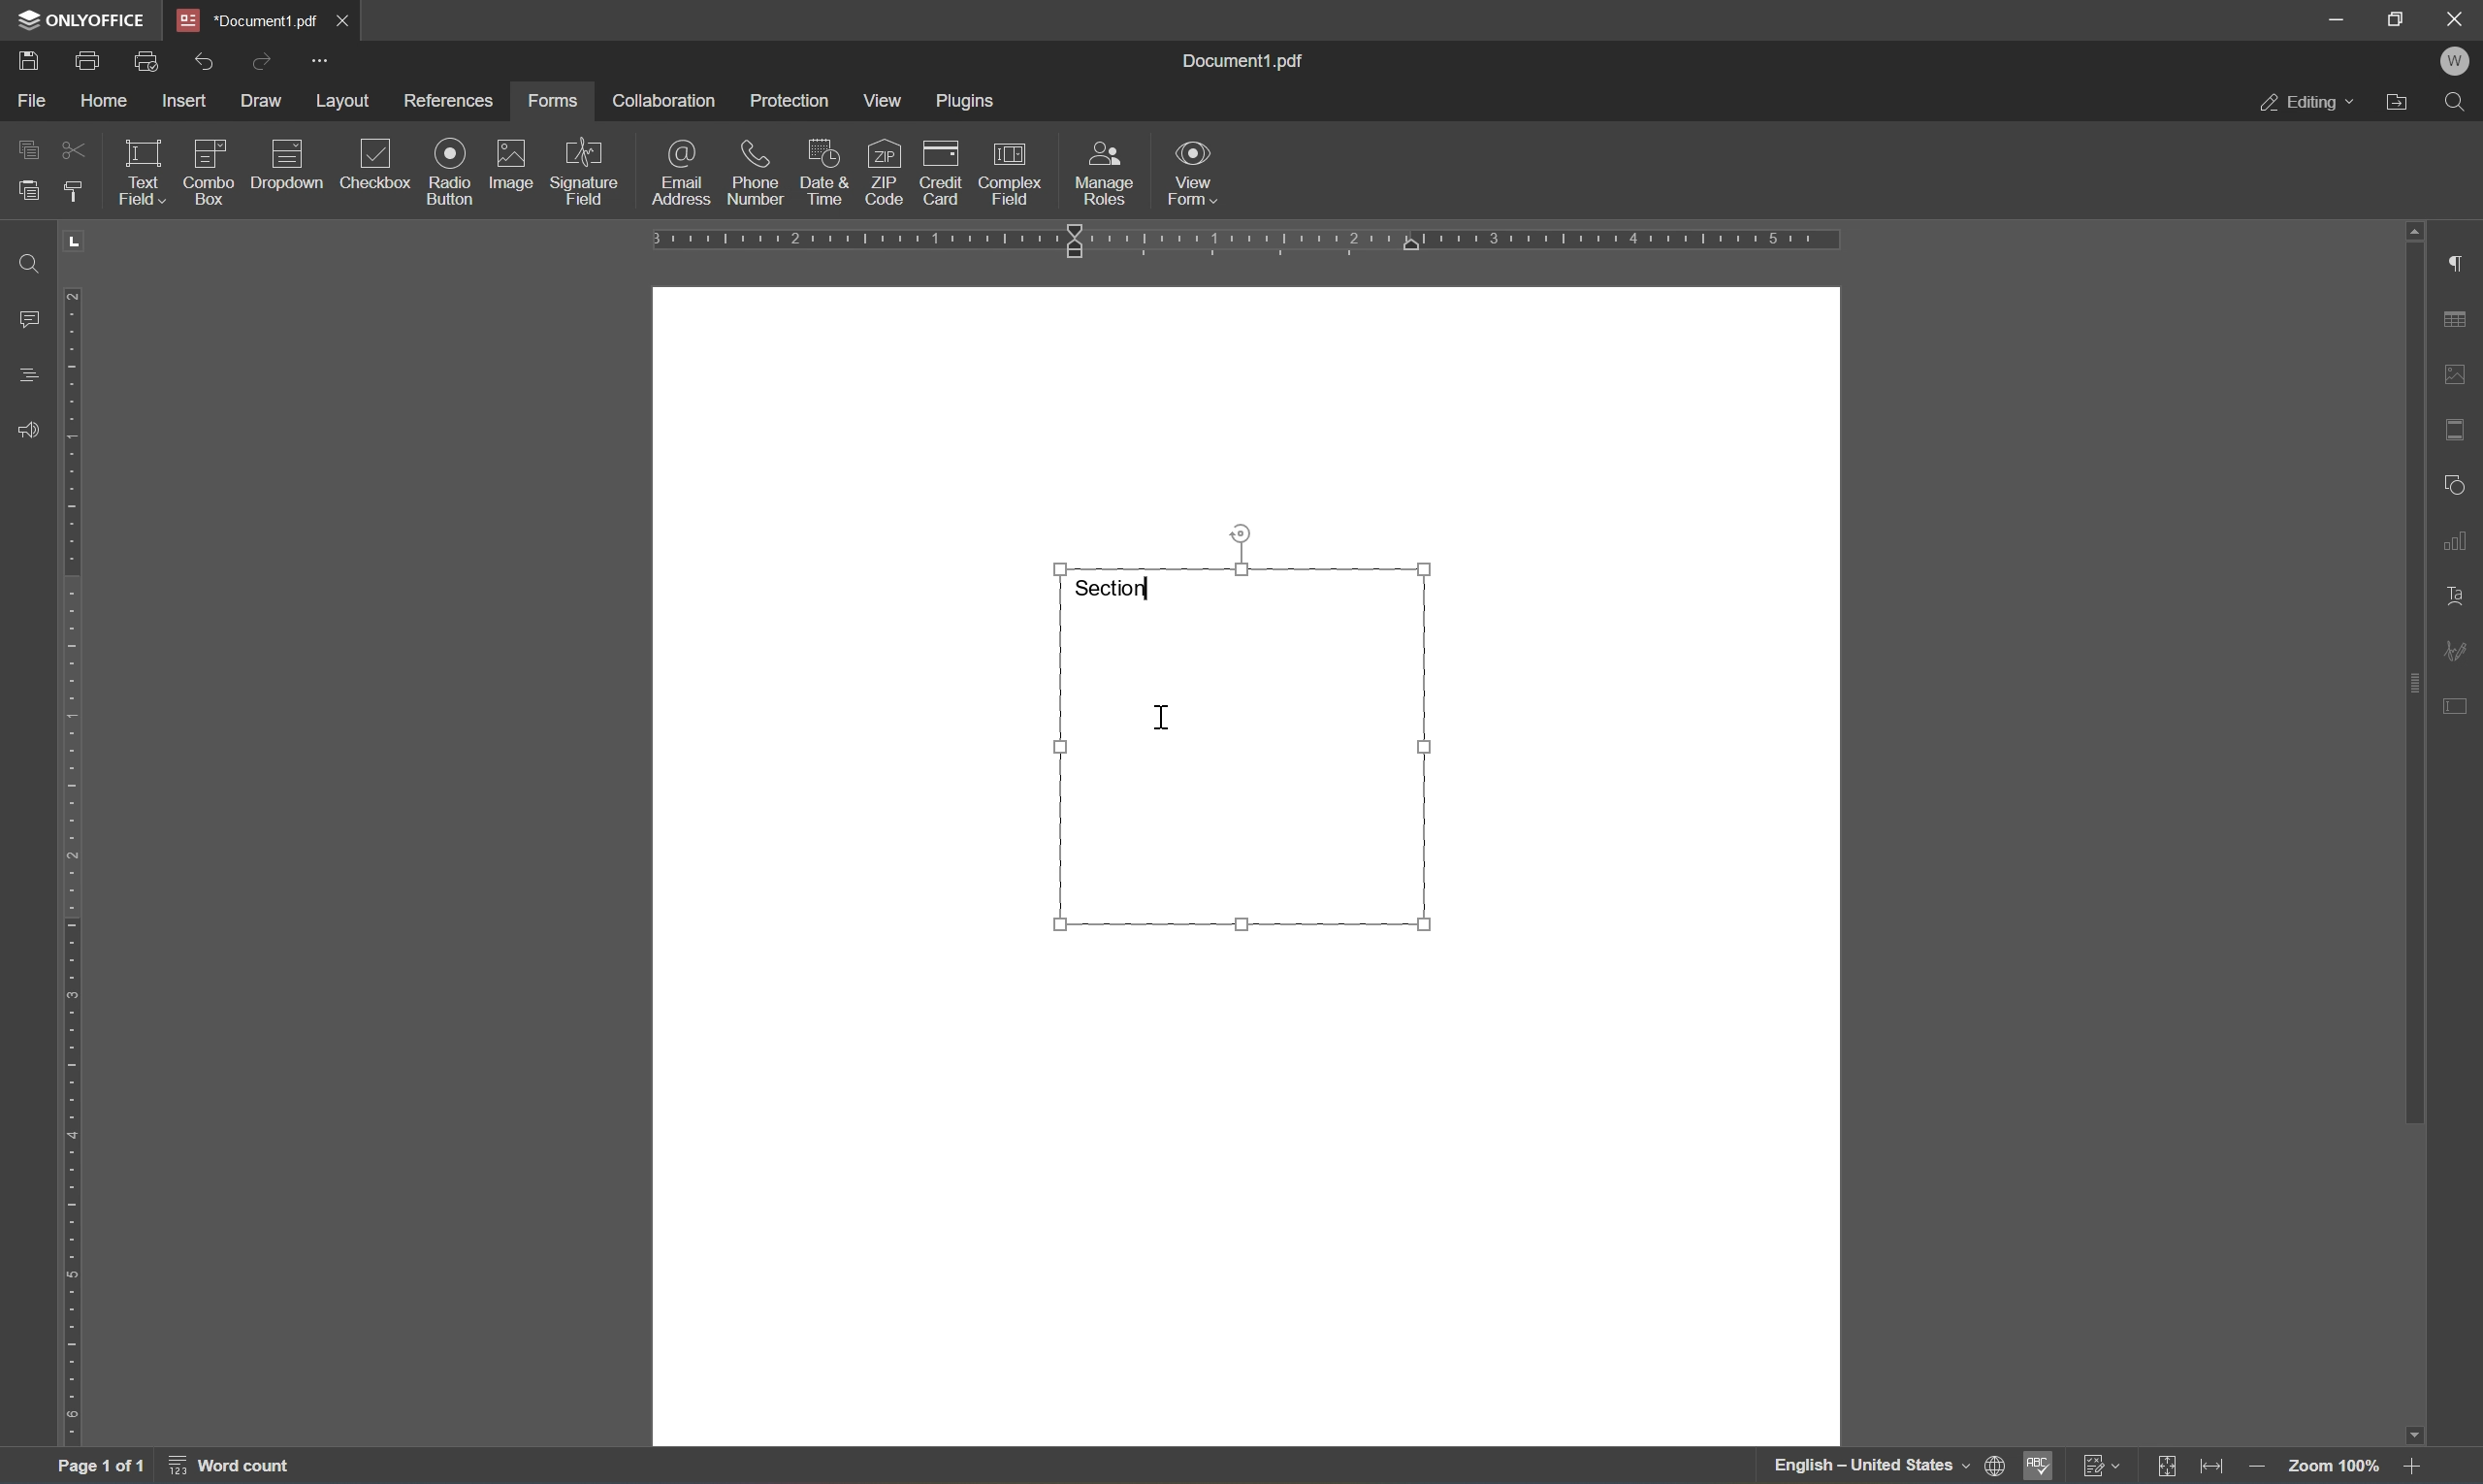 This screenshot has height=1484, width=2483. Describe the element at coordinates (889, 100) in the screenshot. I see `view` at that location.